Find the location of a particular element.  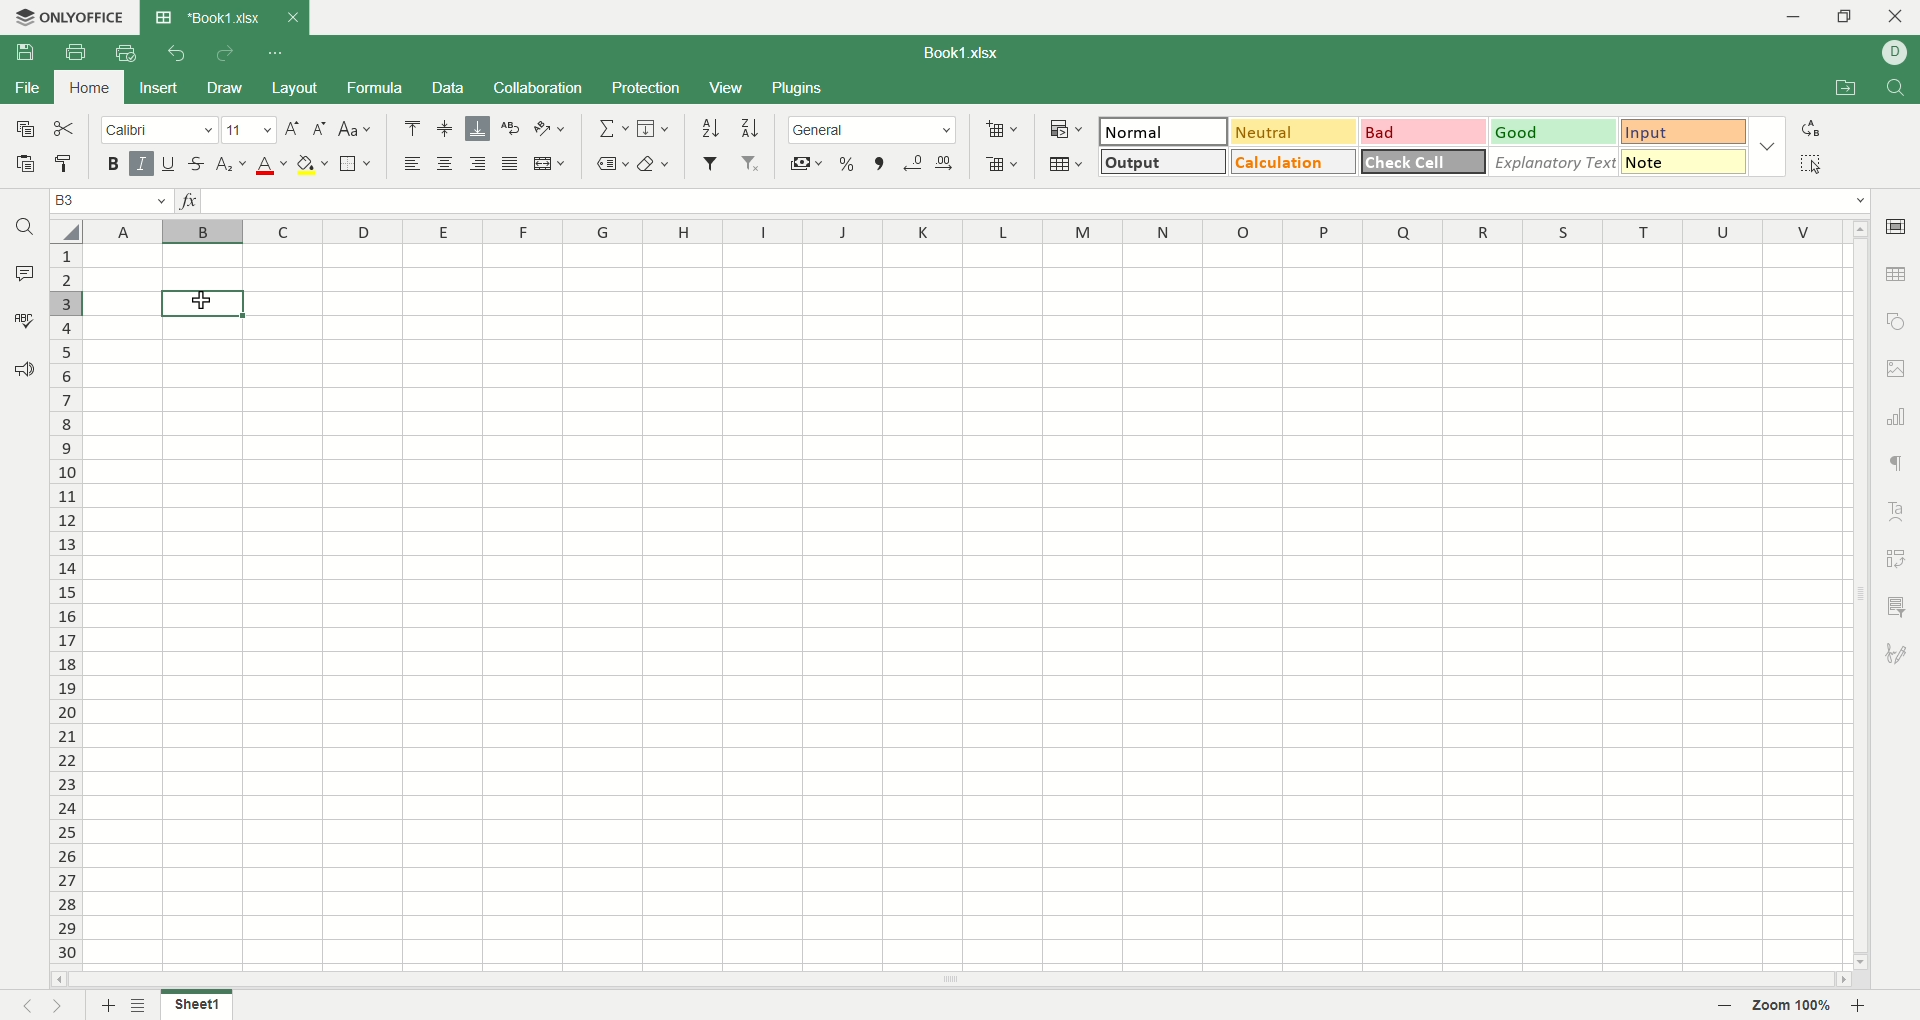

sort ascending is located at coordinates (712, 128).